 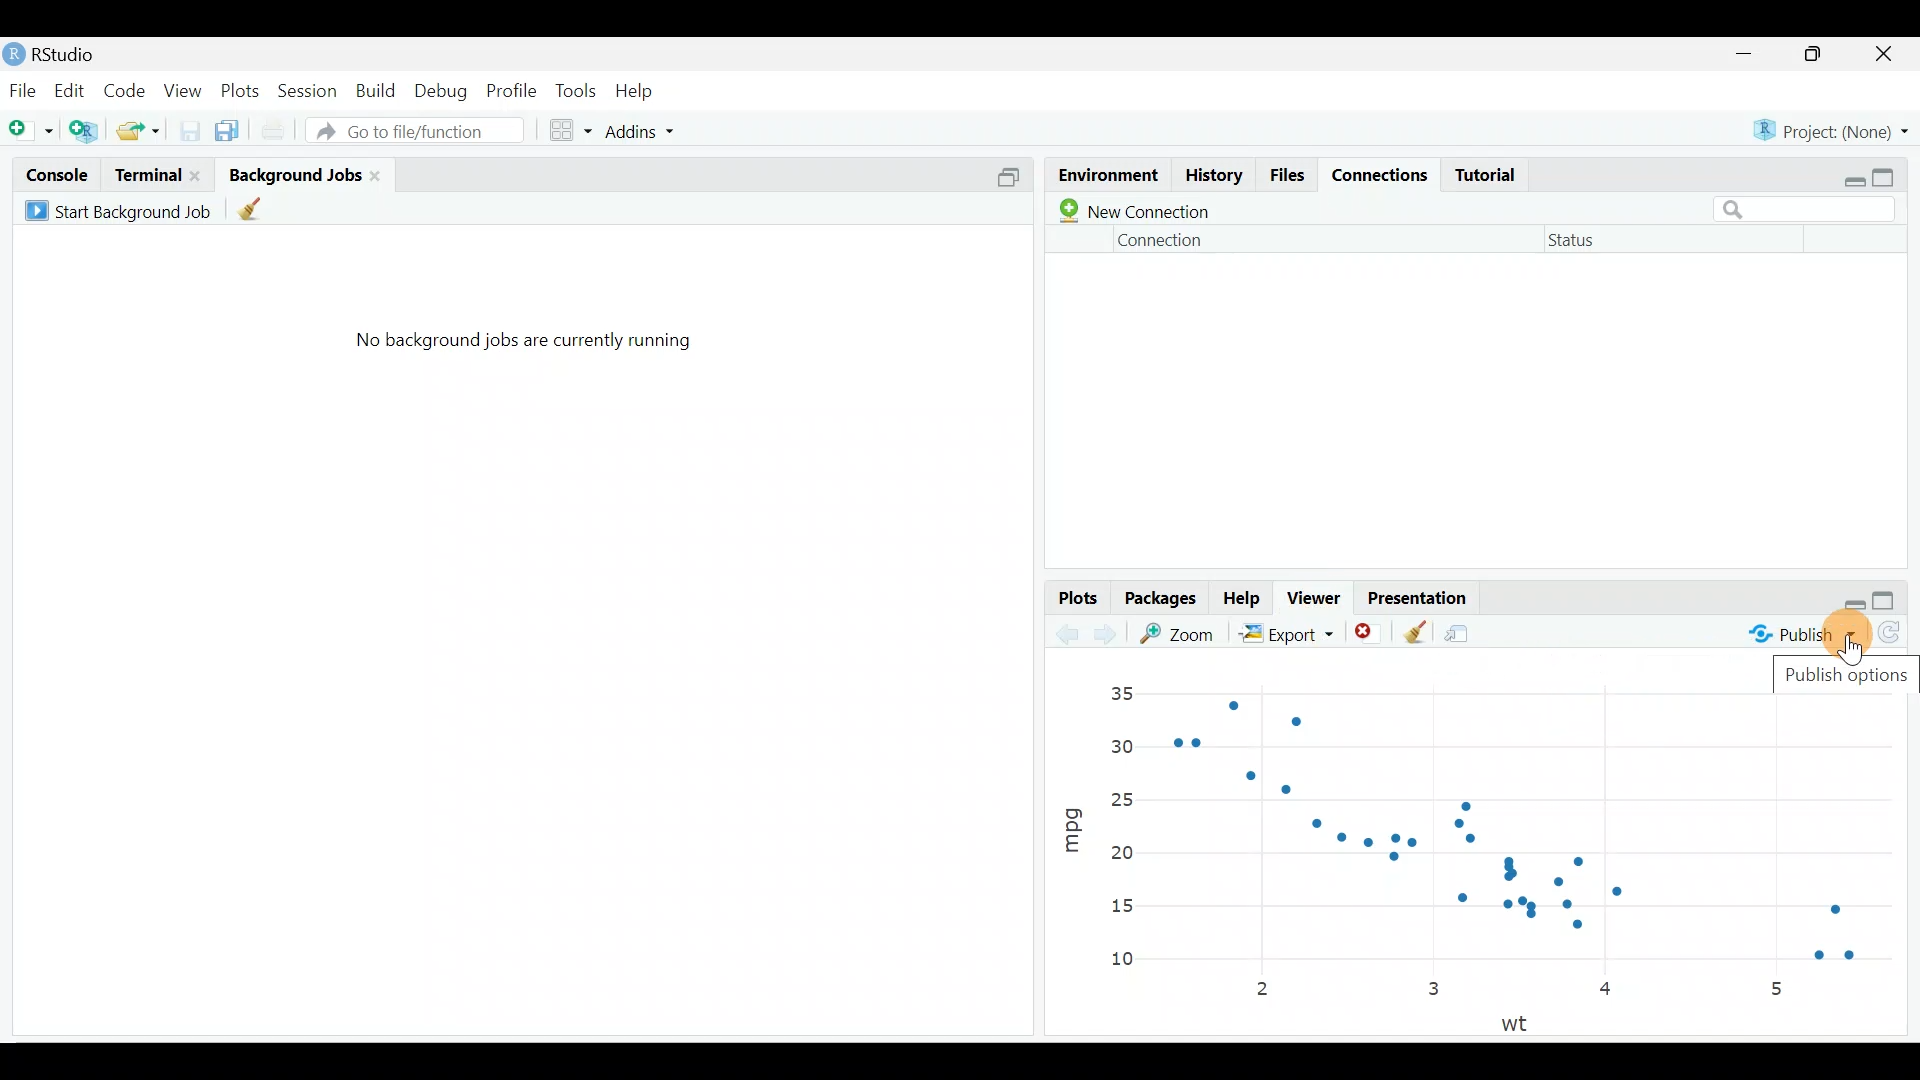 I want to click on Publish options, so click(x=1847, y=679).